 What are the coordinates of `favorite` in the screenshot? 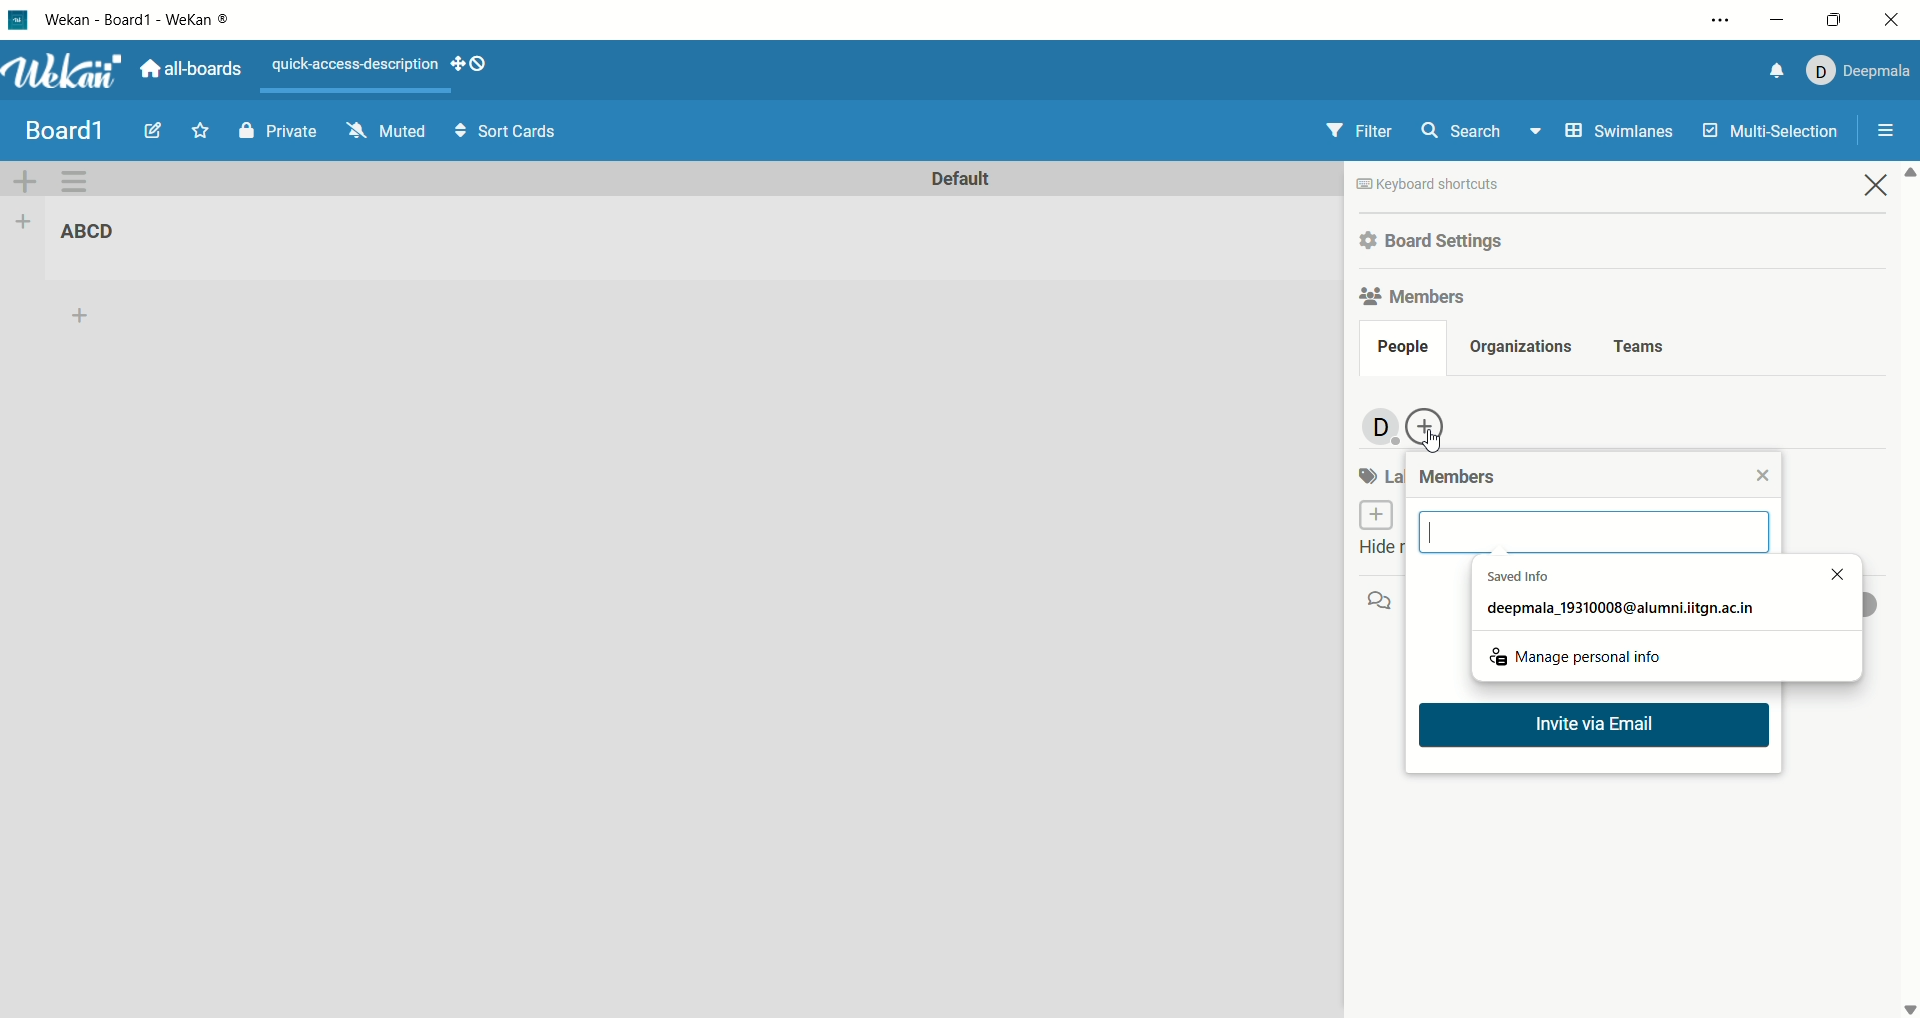 It's located at (199, 129).